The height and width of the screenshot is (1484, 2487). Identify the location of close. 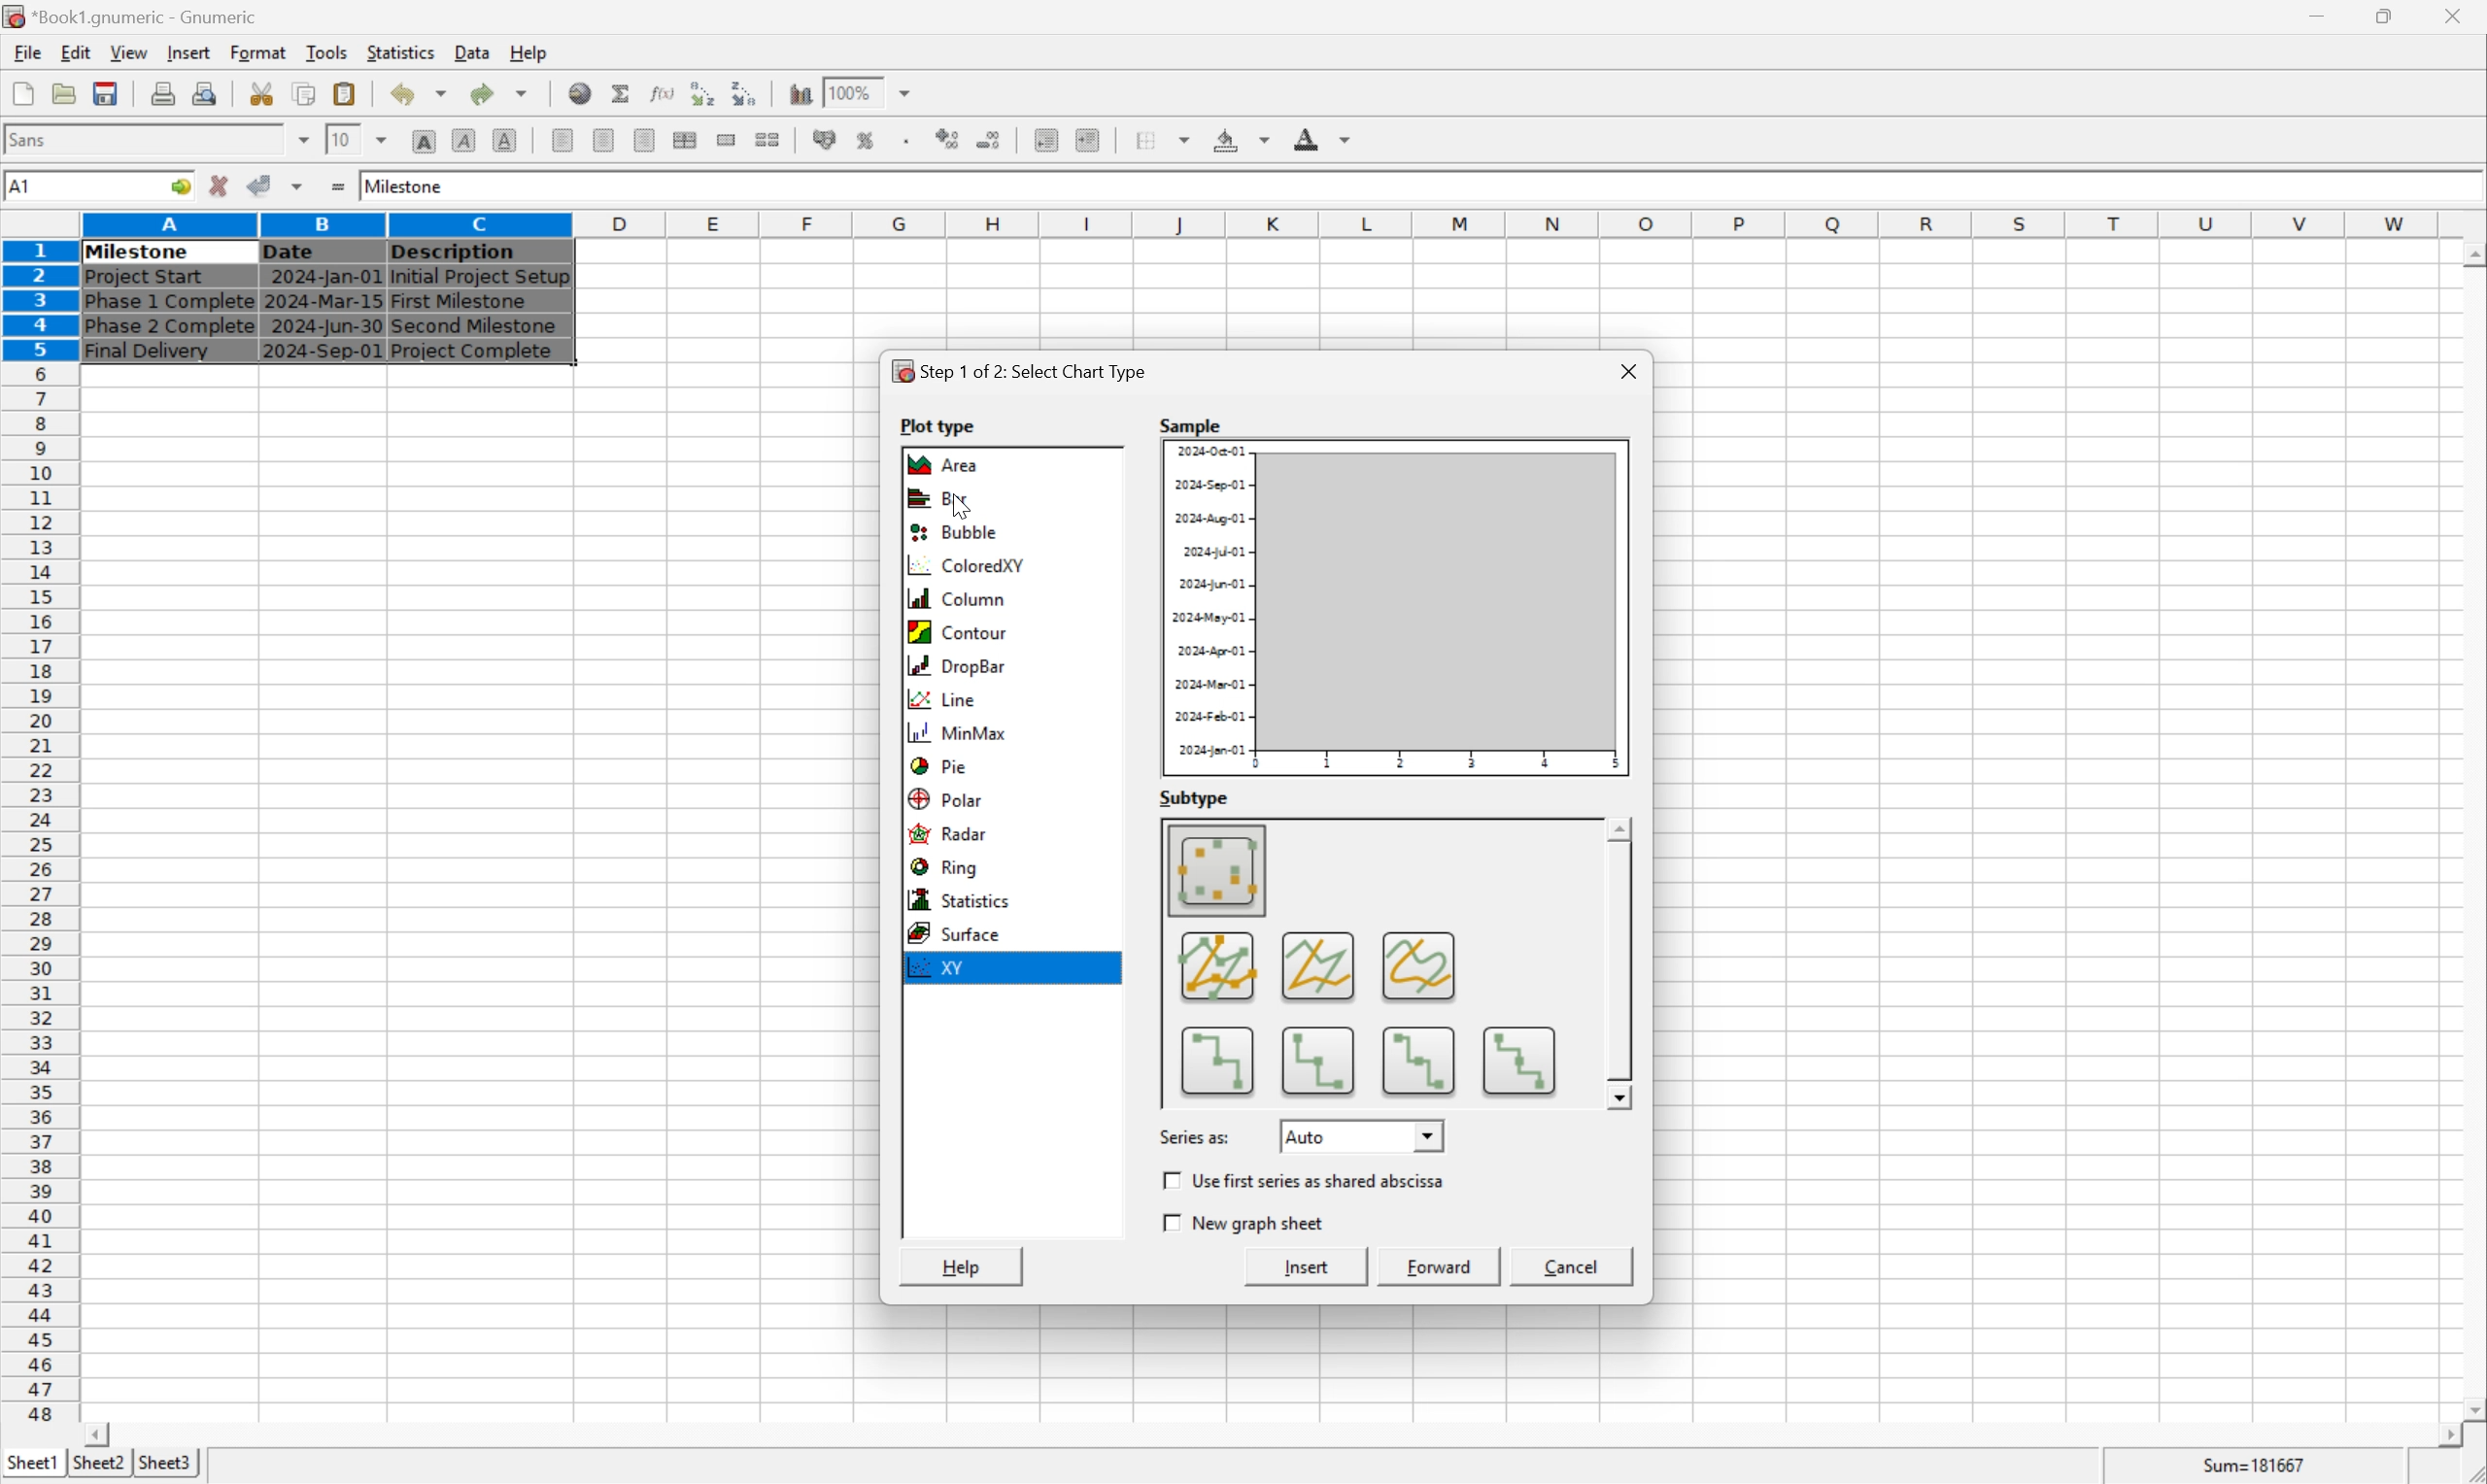
(2456, 13).